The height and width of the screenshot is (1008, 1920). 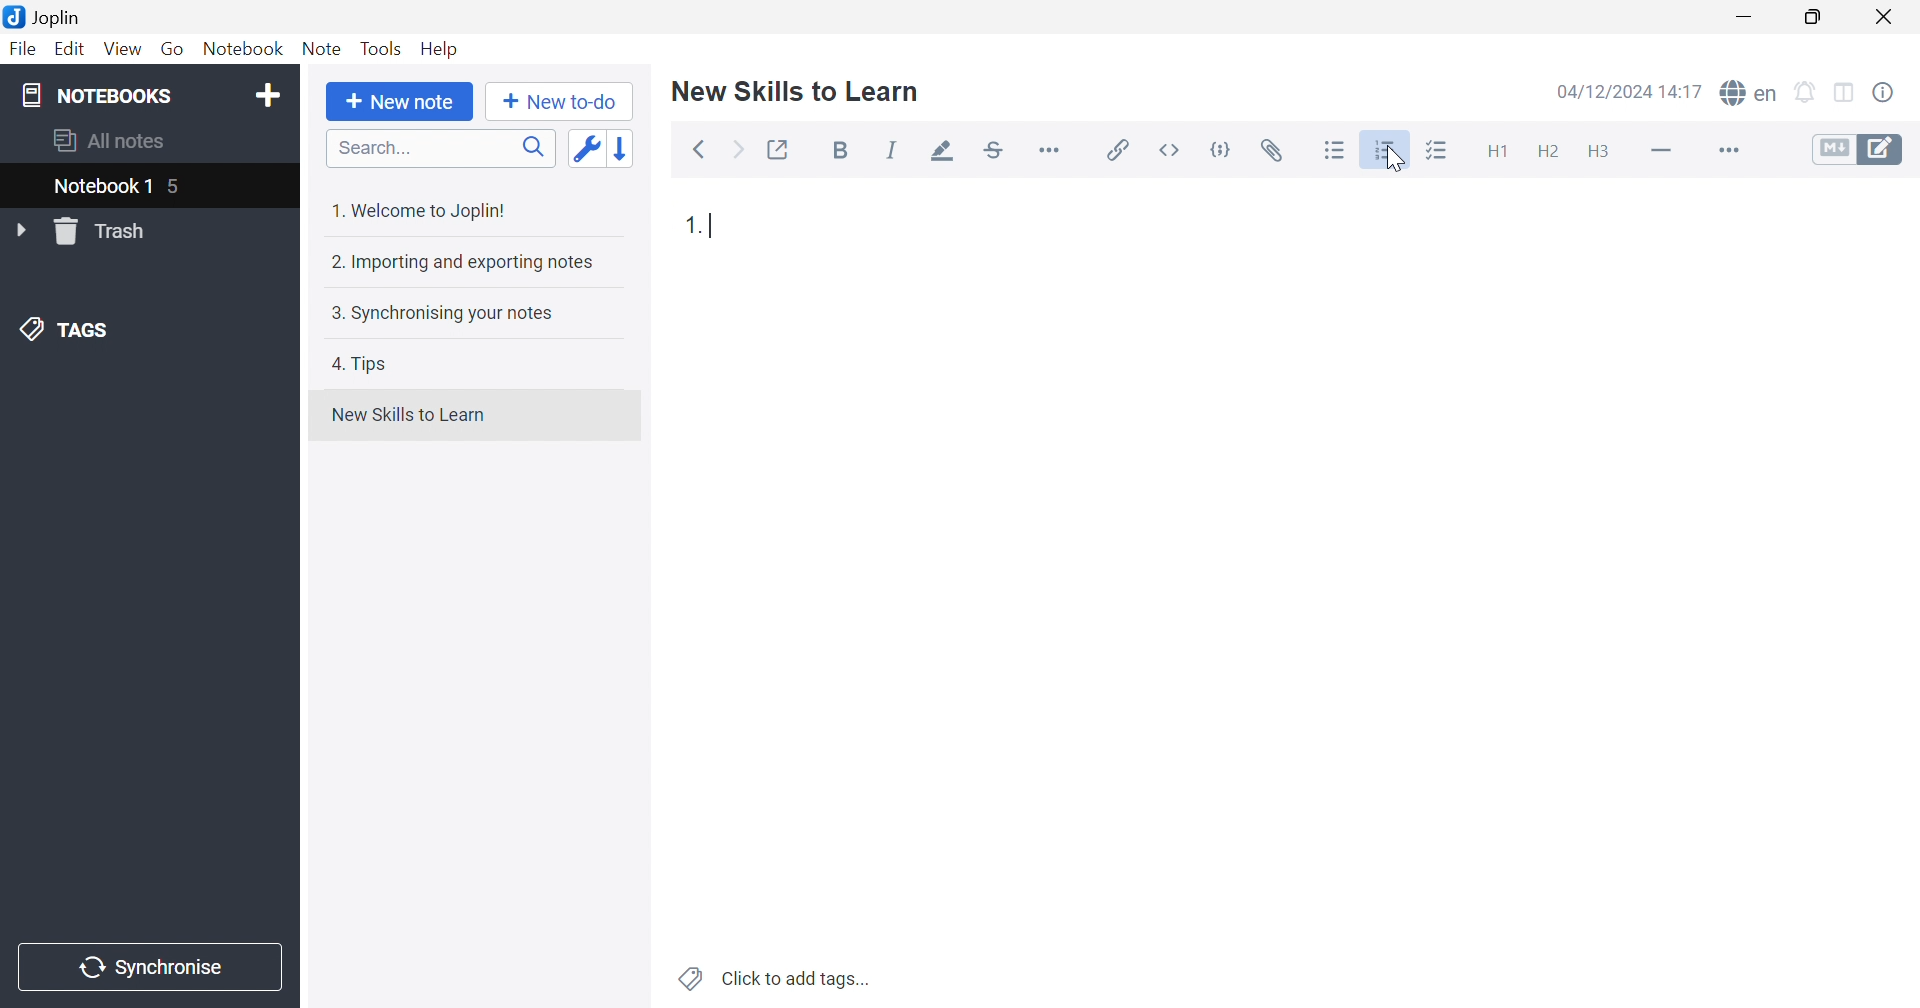 I want to click on Help, so click(x=441, y=49).